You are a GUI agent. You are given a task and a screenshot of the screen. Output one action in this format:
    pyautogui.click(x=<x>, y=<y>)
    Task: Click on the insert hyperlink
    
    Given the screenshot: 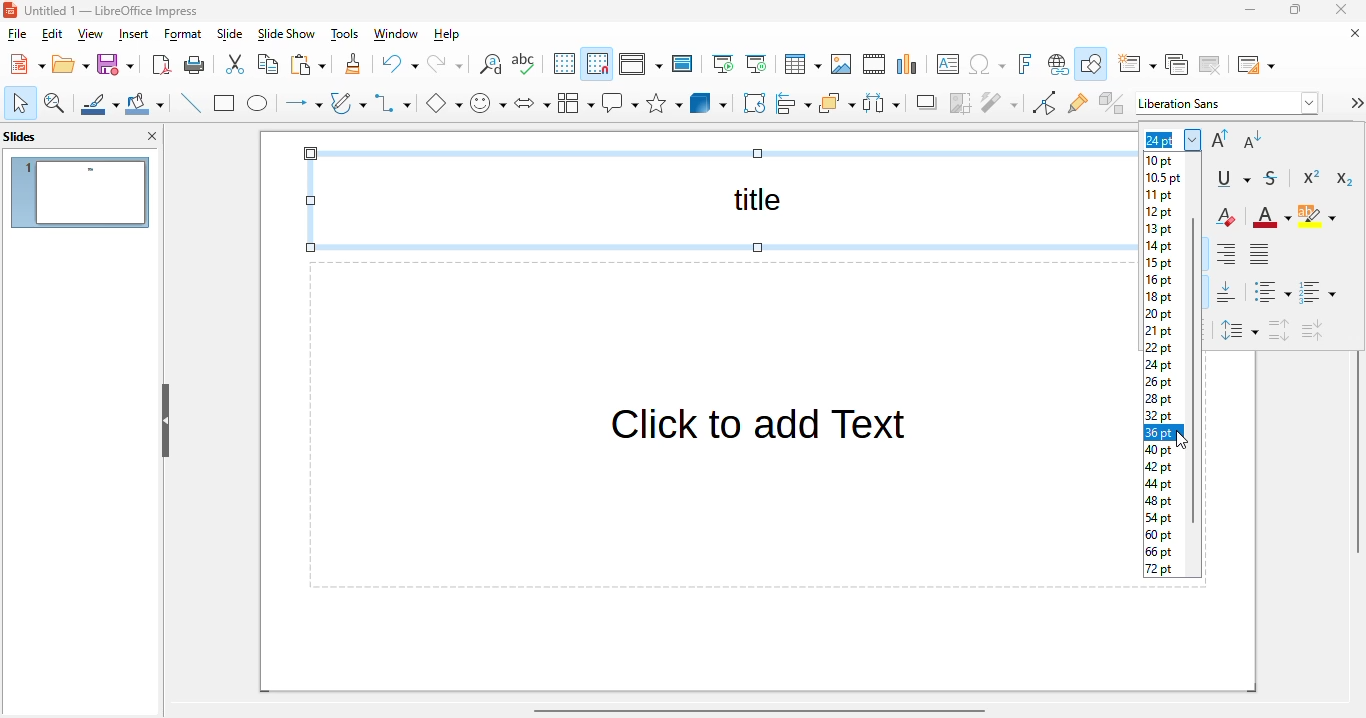 What is the action you would take?
    pyautogui.click(x=1058, y=64)
    